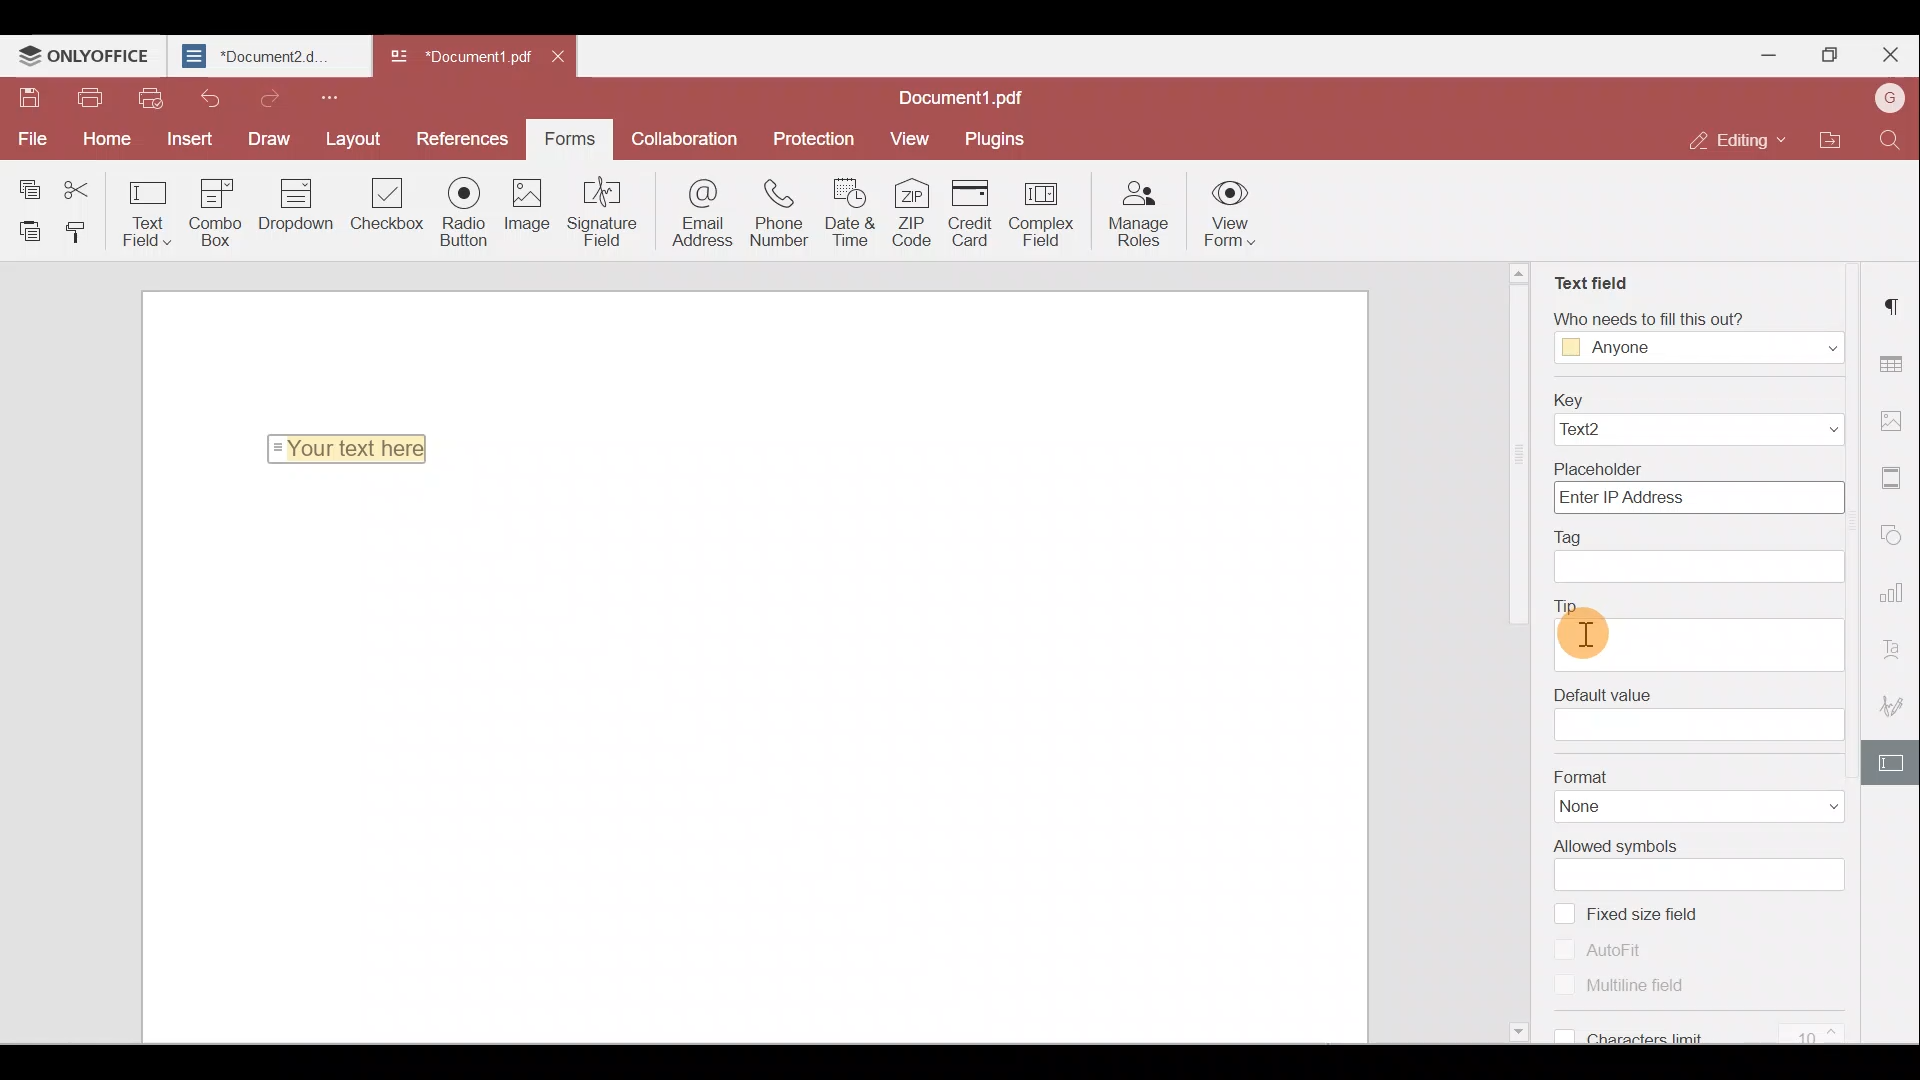  I want to click on Copy style, so click(78, 235).